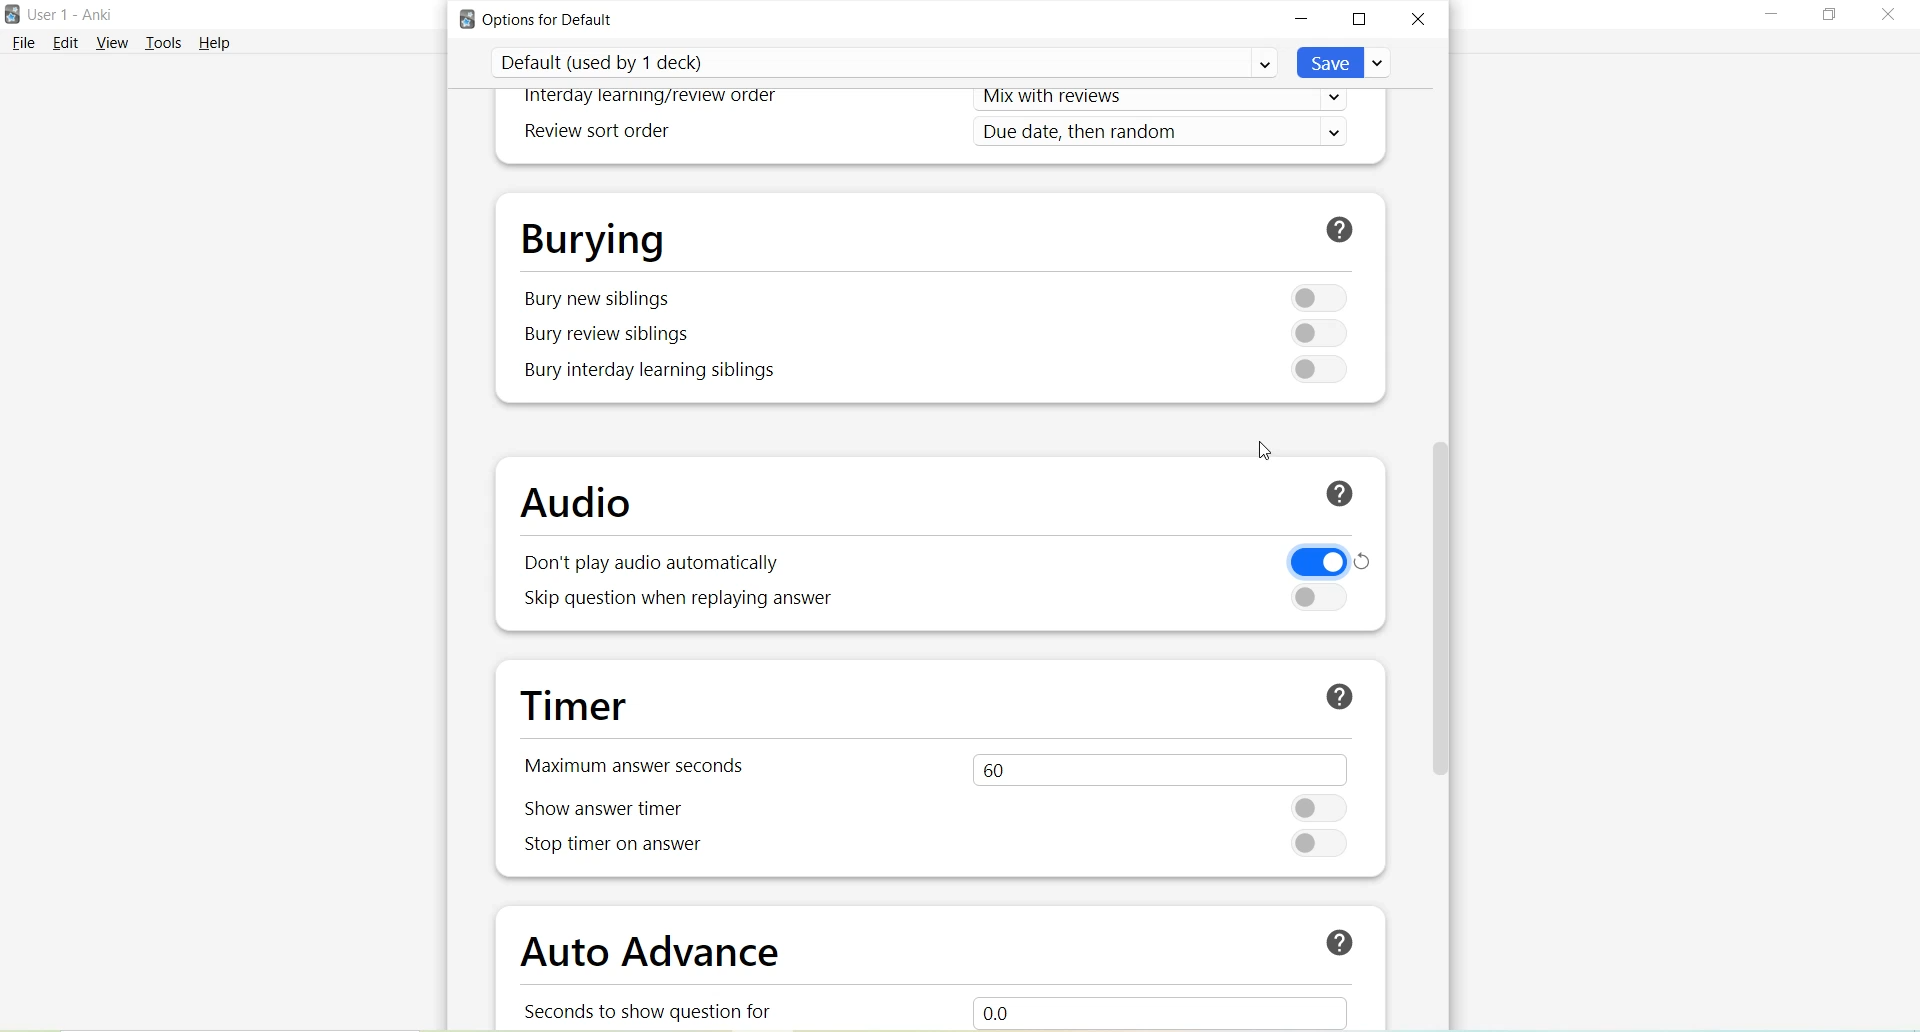 This screenshot has width=1920, height=1032. I want to click on View, so click(116, 42).